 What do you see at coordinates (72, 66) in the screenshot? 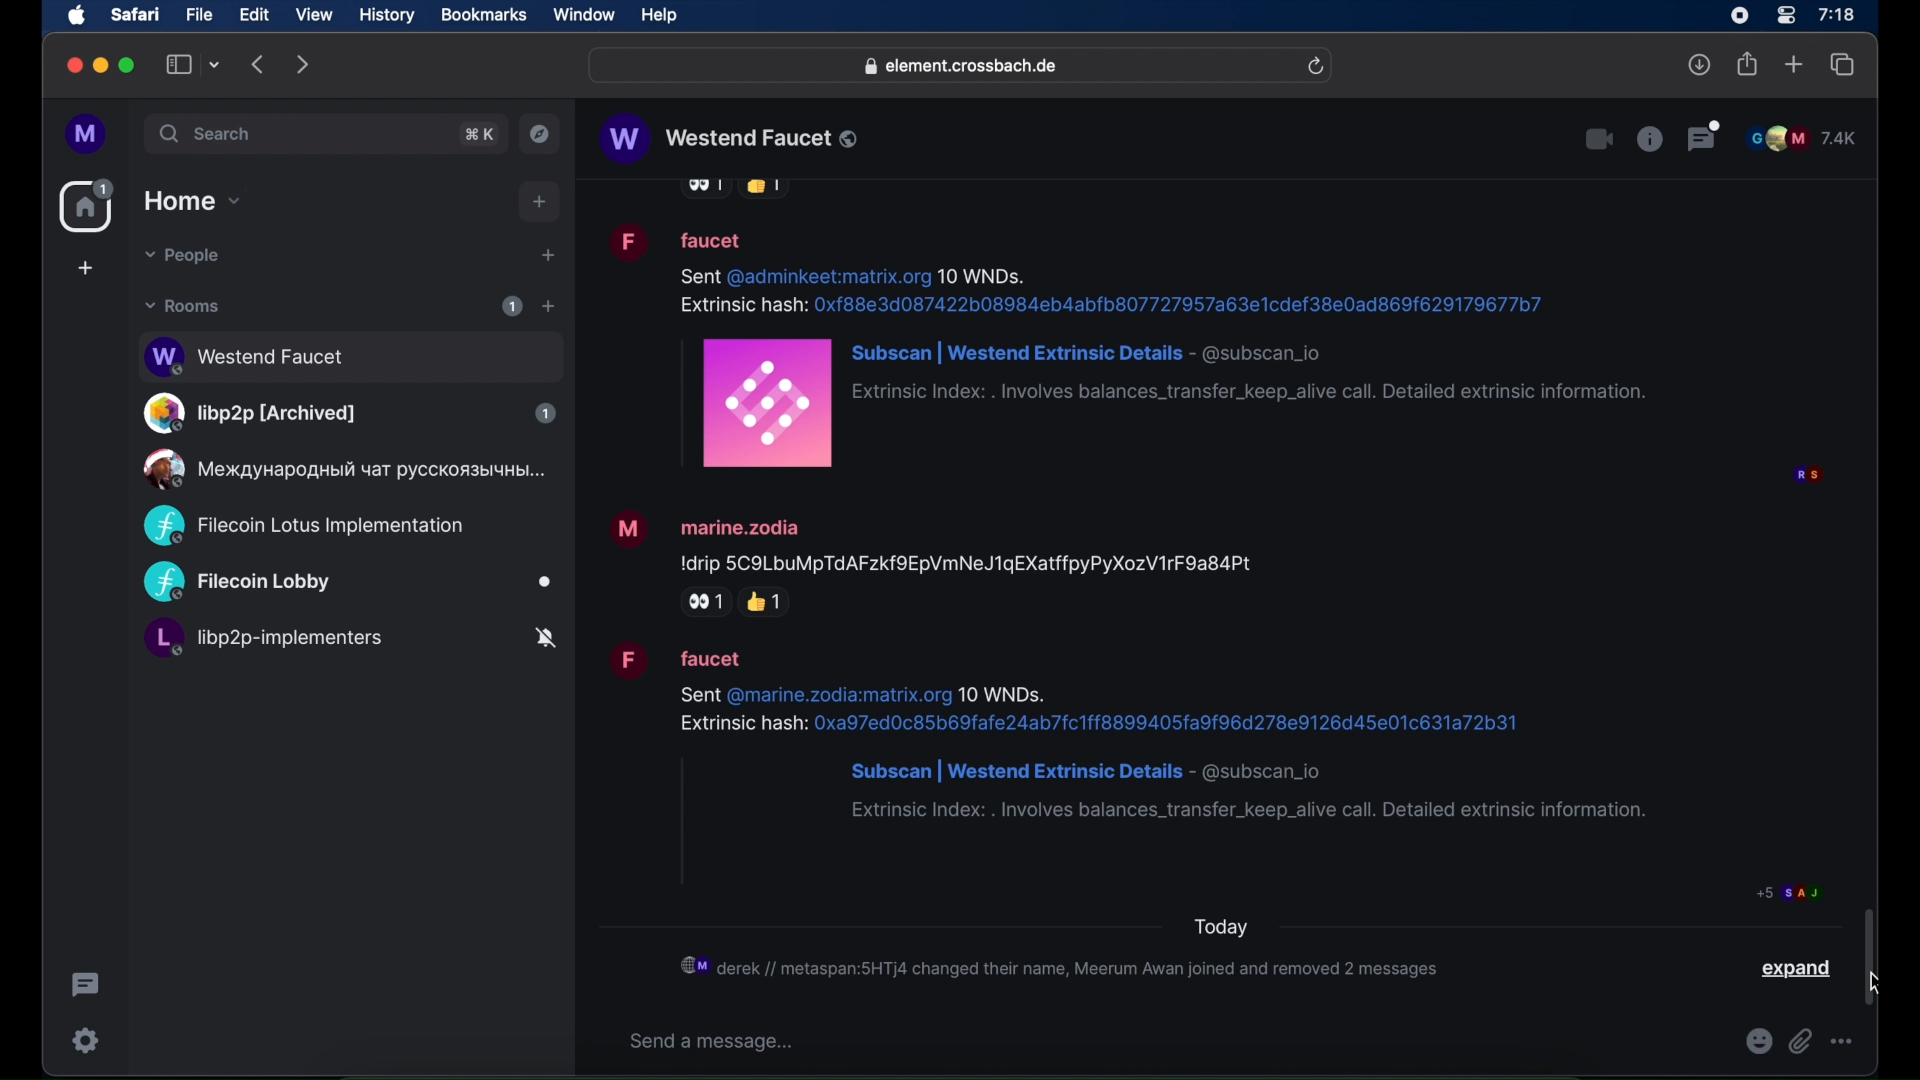
I see `close` at bounding box center [72, 66].